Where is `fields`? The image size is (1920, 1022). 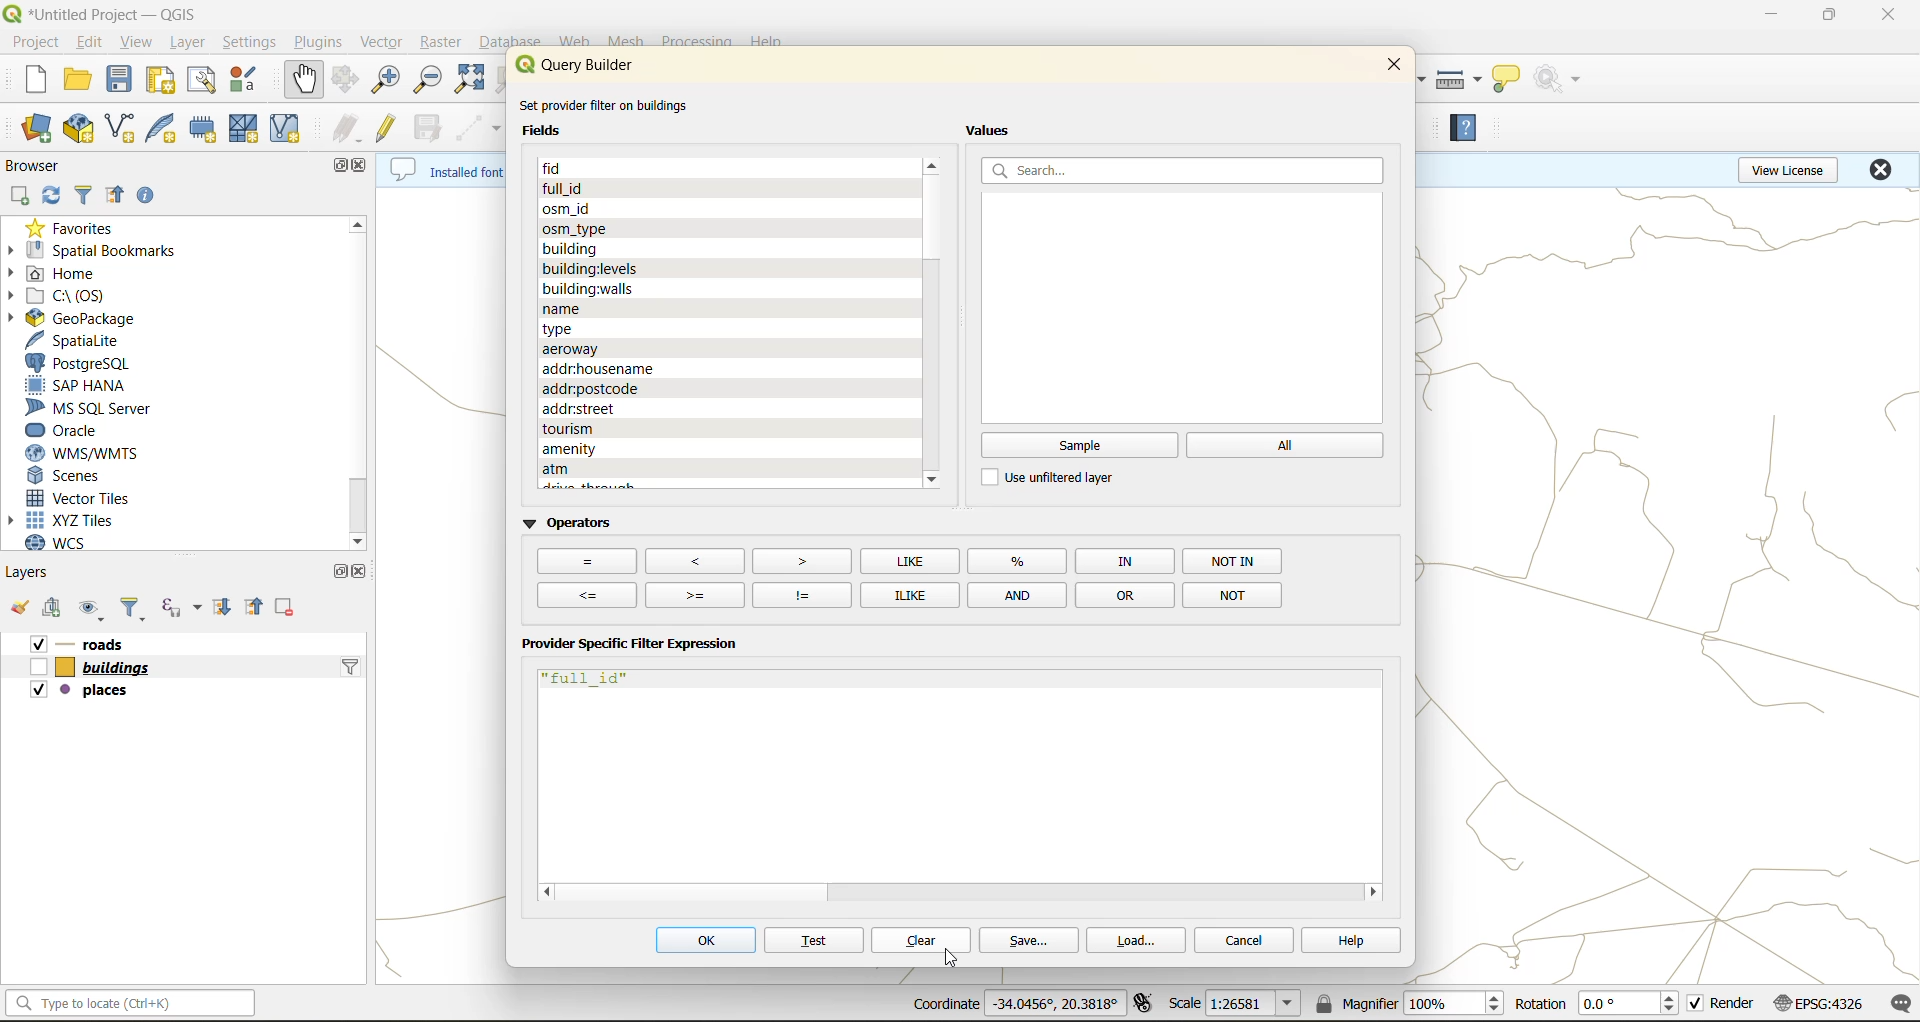 fields is located at coordinates (576, 169).